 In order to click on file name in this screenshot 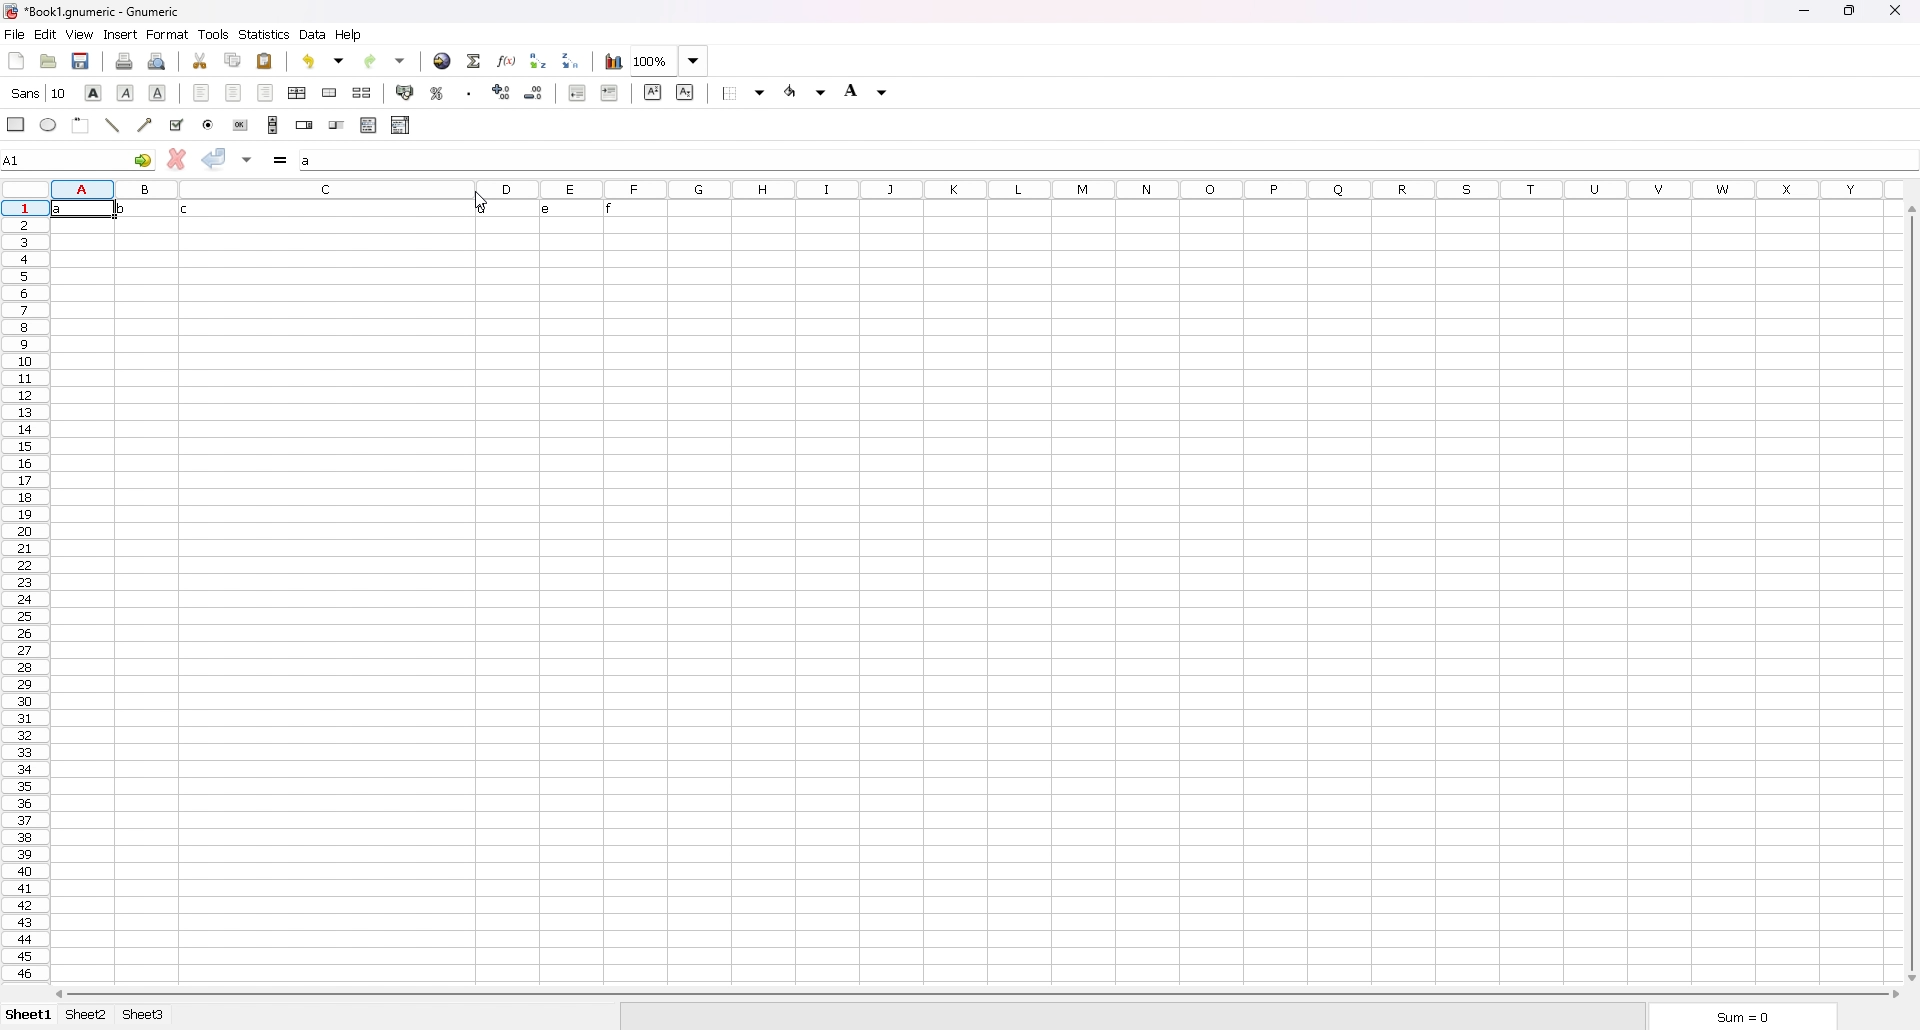, I will do `click(94, 12)`.